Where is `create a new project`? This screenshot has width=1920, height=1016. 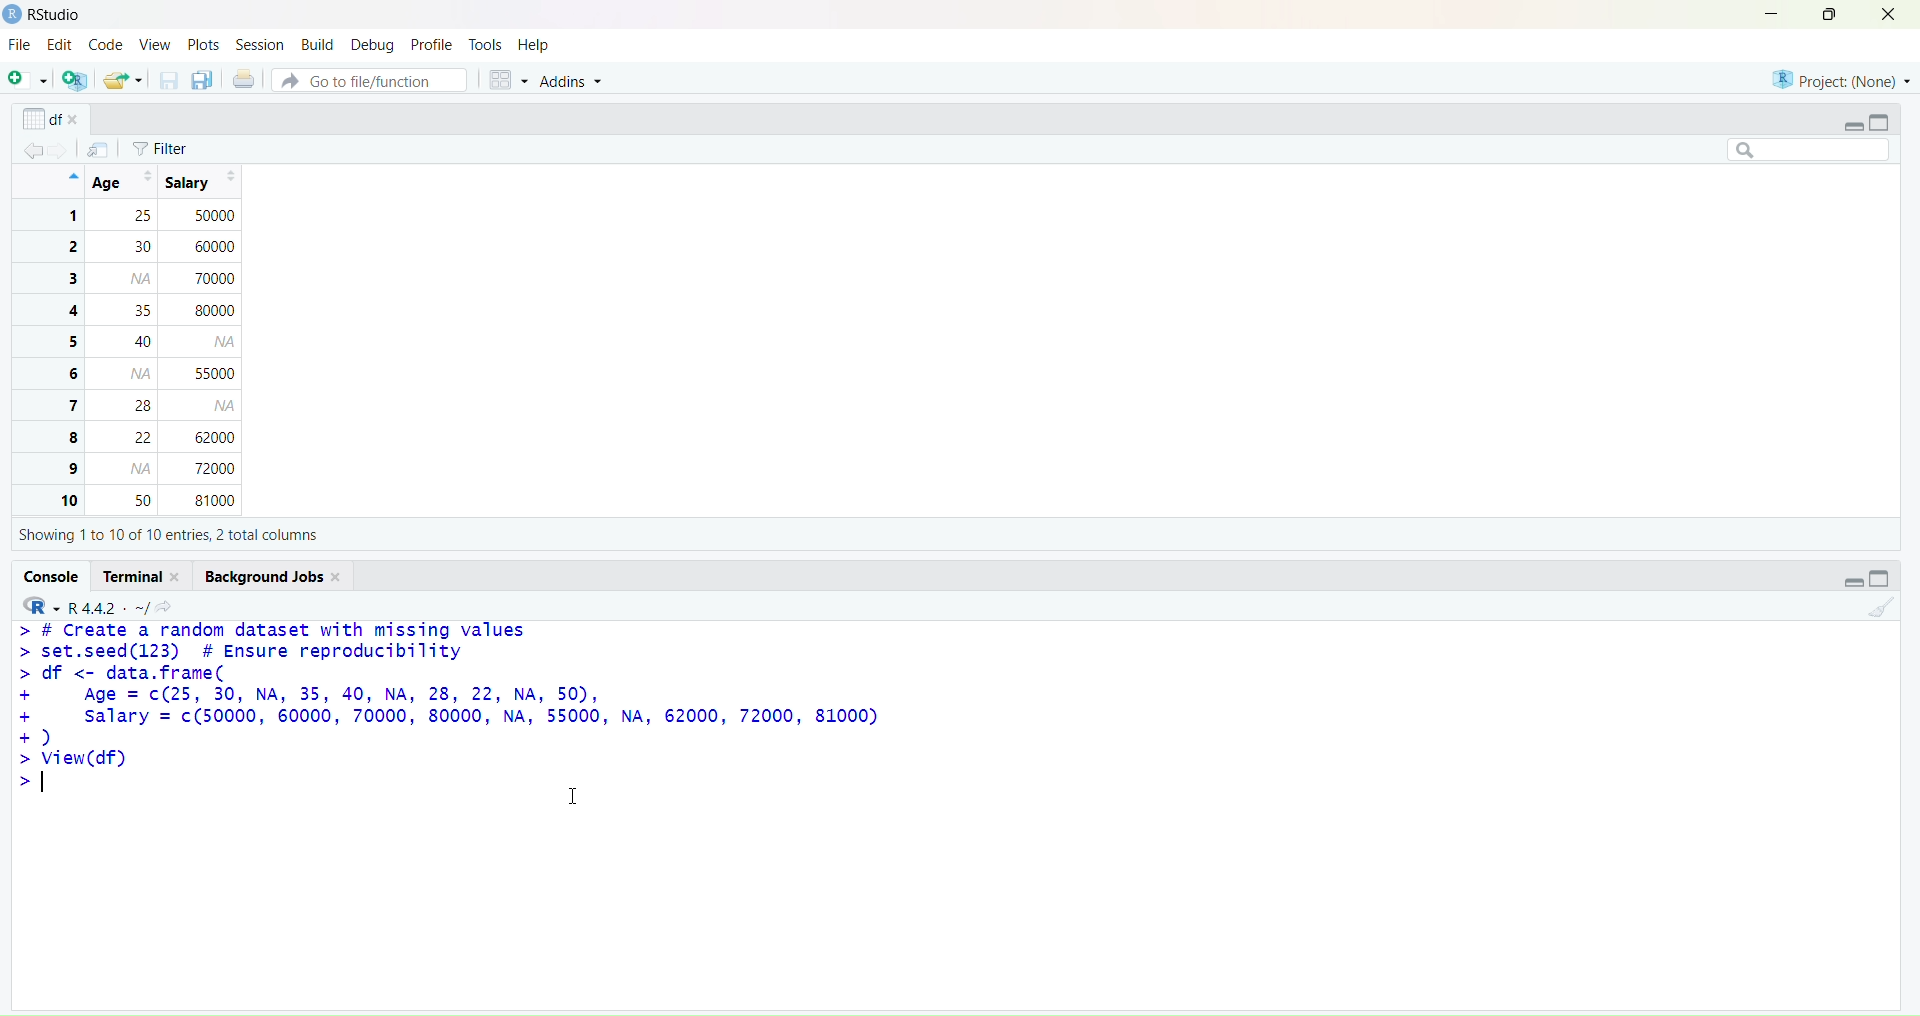
create a new project is located at coordinates (74, 81).